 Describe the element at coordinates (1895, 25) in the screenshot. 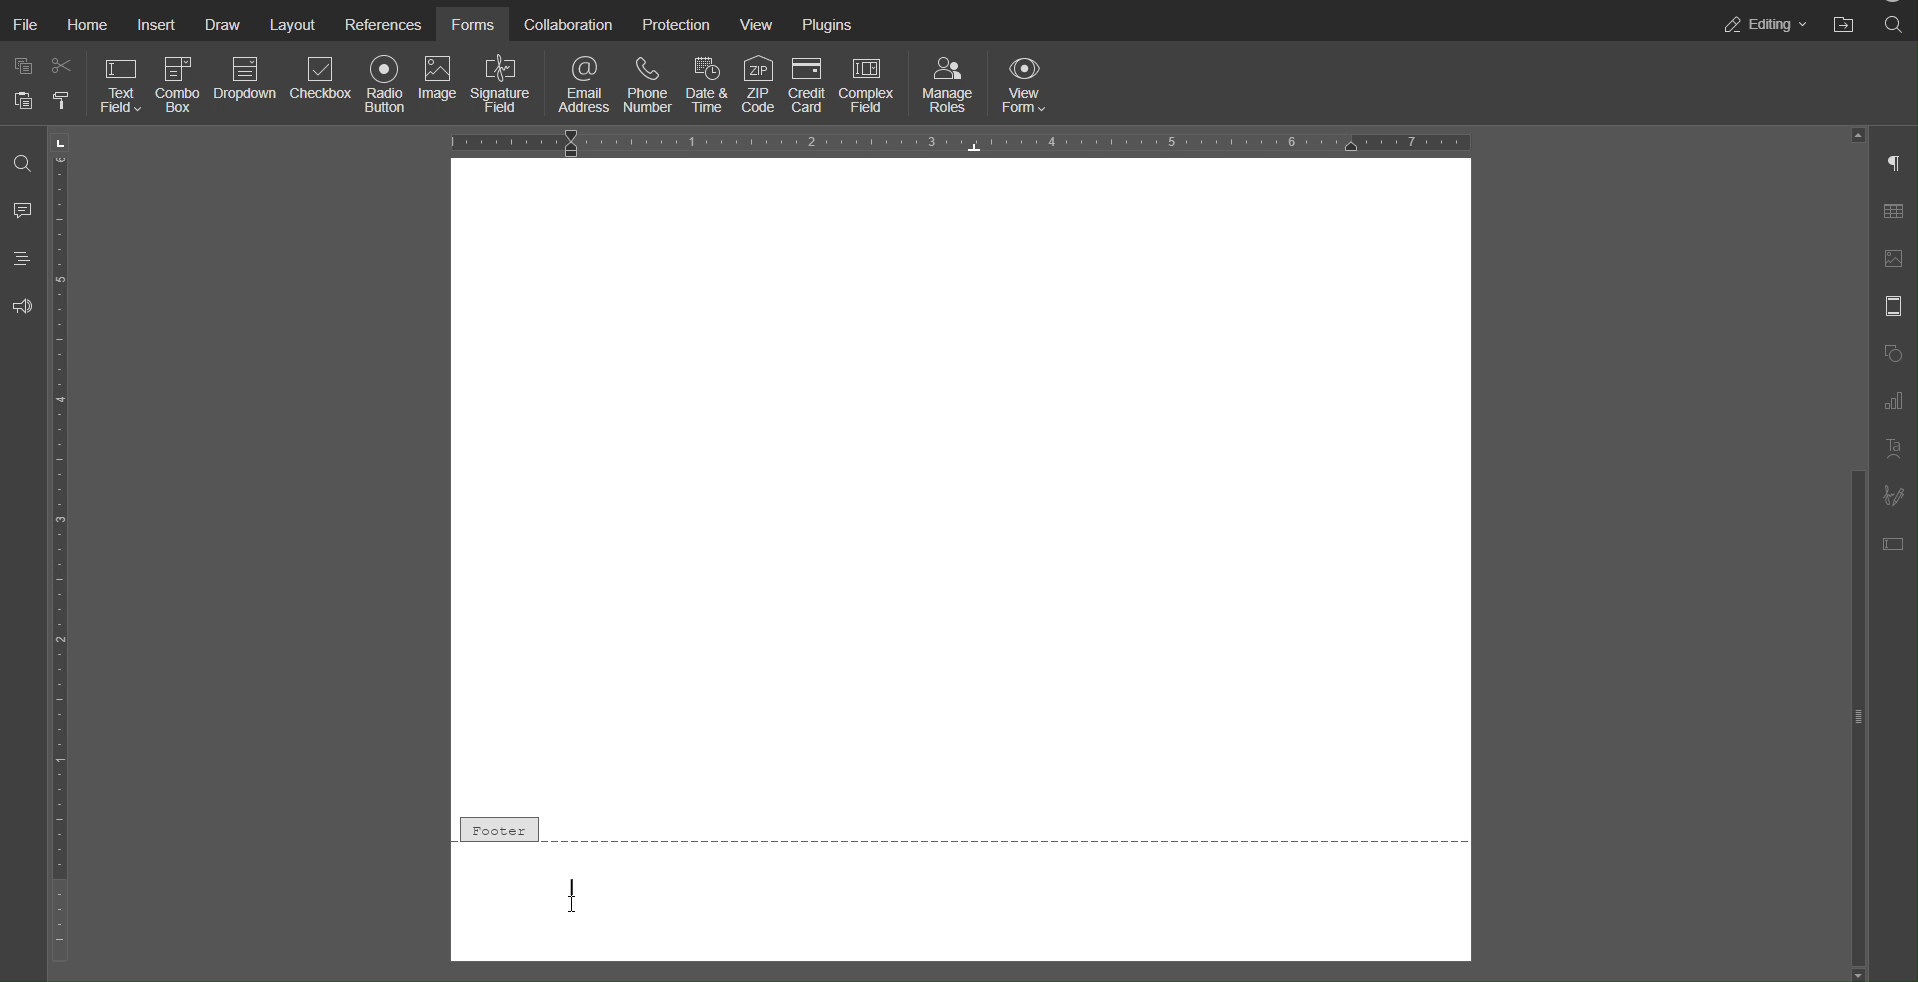

I see `Search` at that location.